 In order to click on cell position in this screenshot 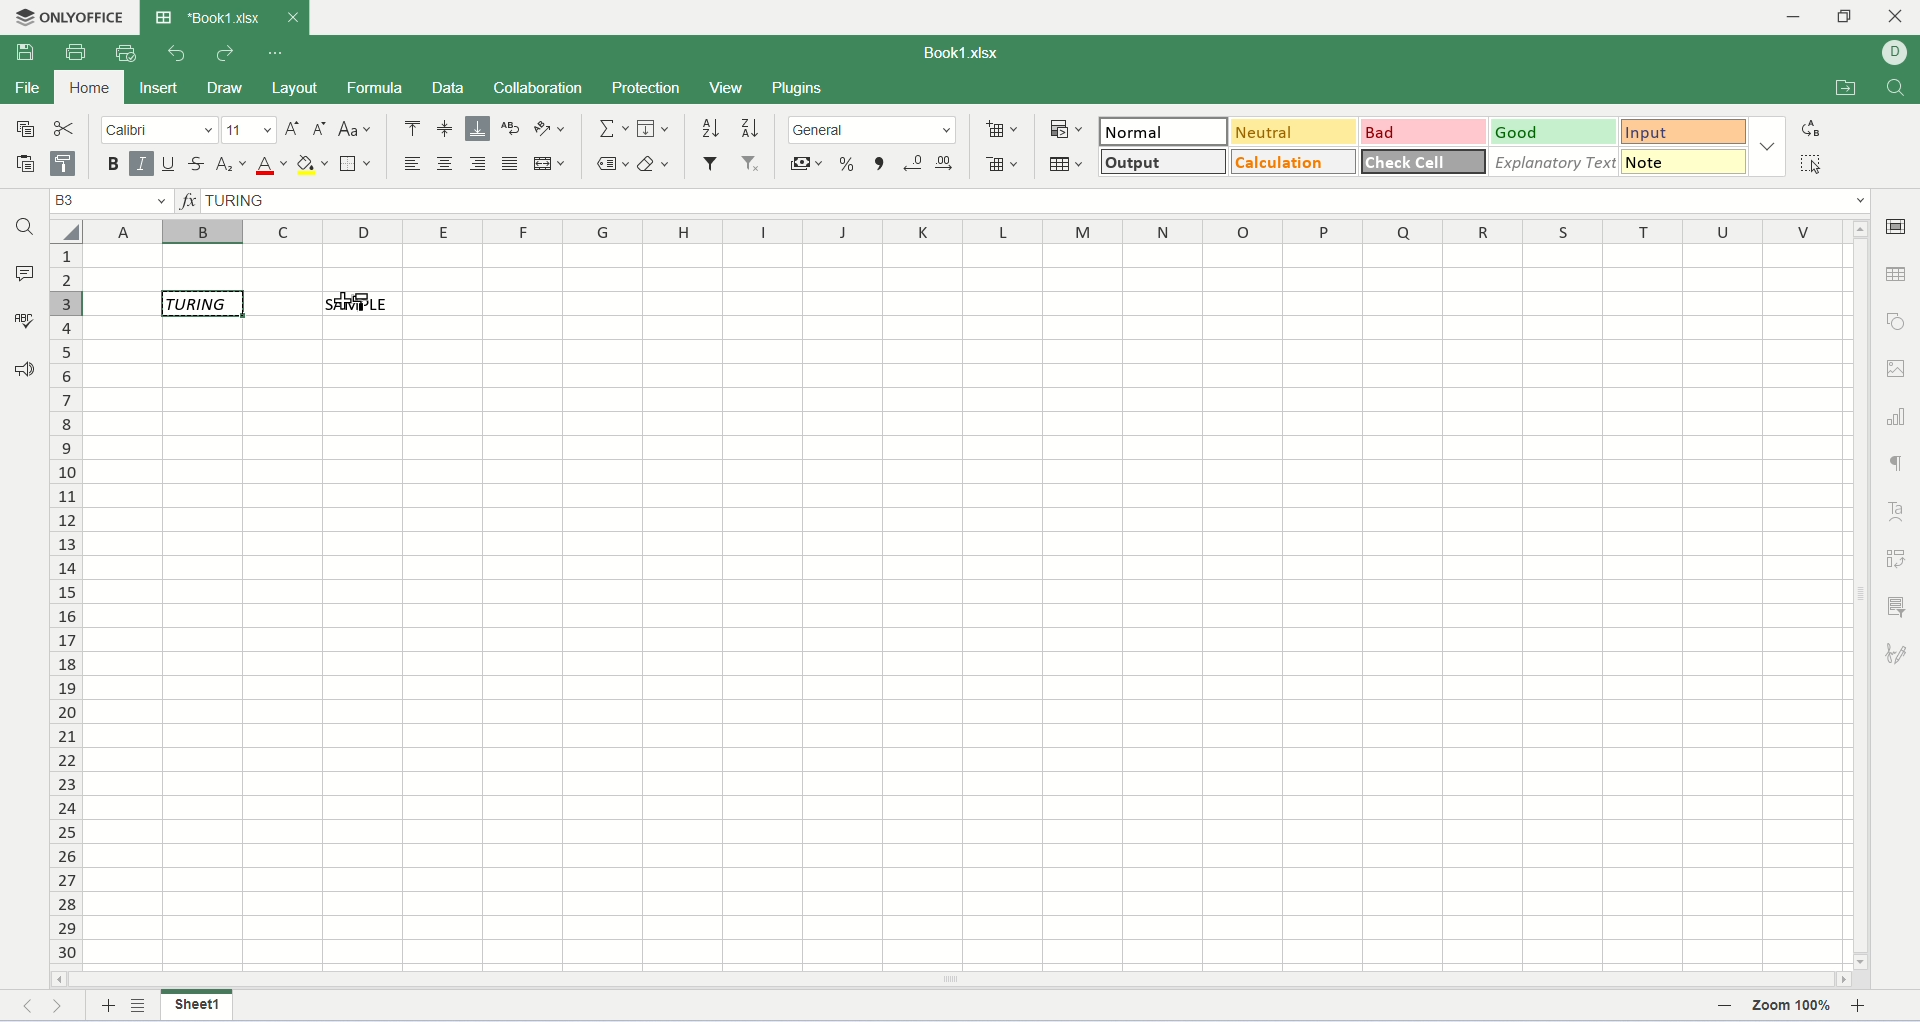, I will do `click(114, 201)`.